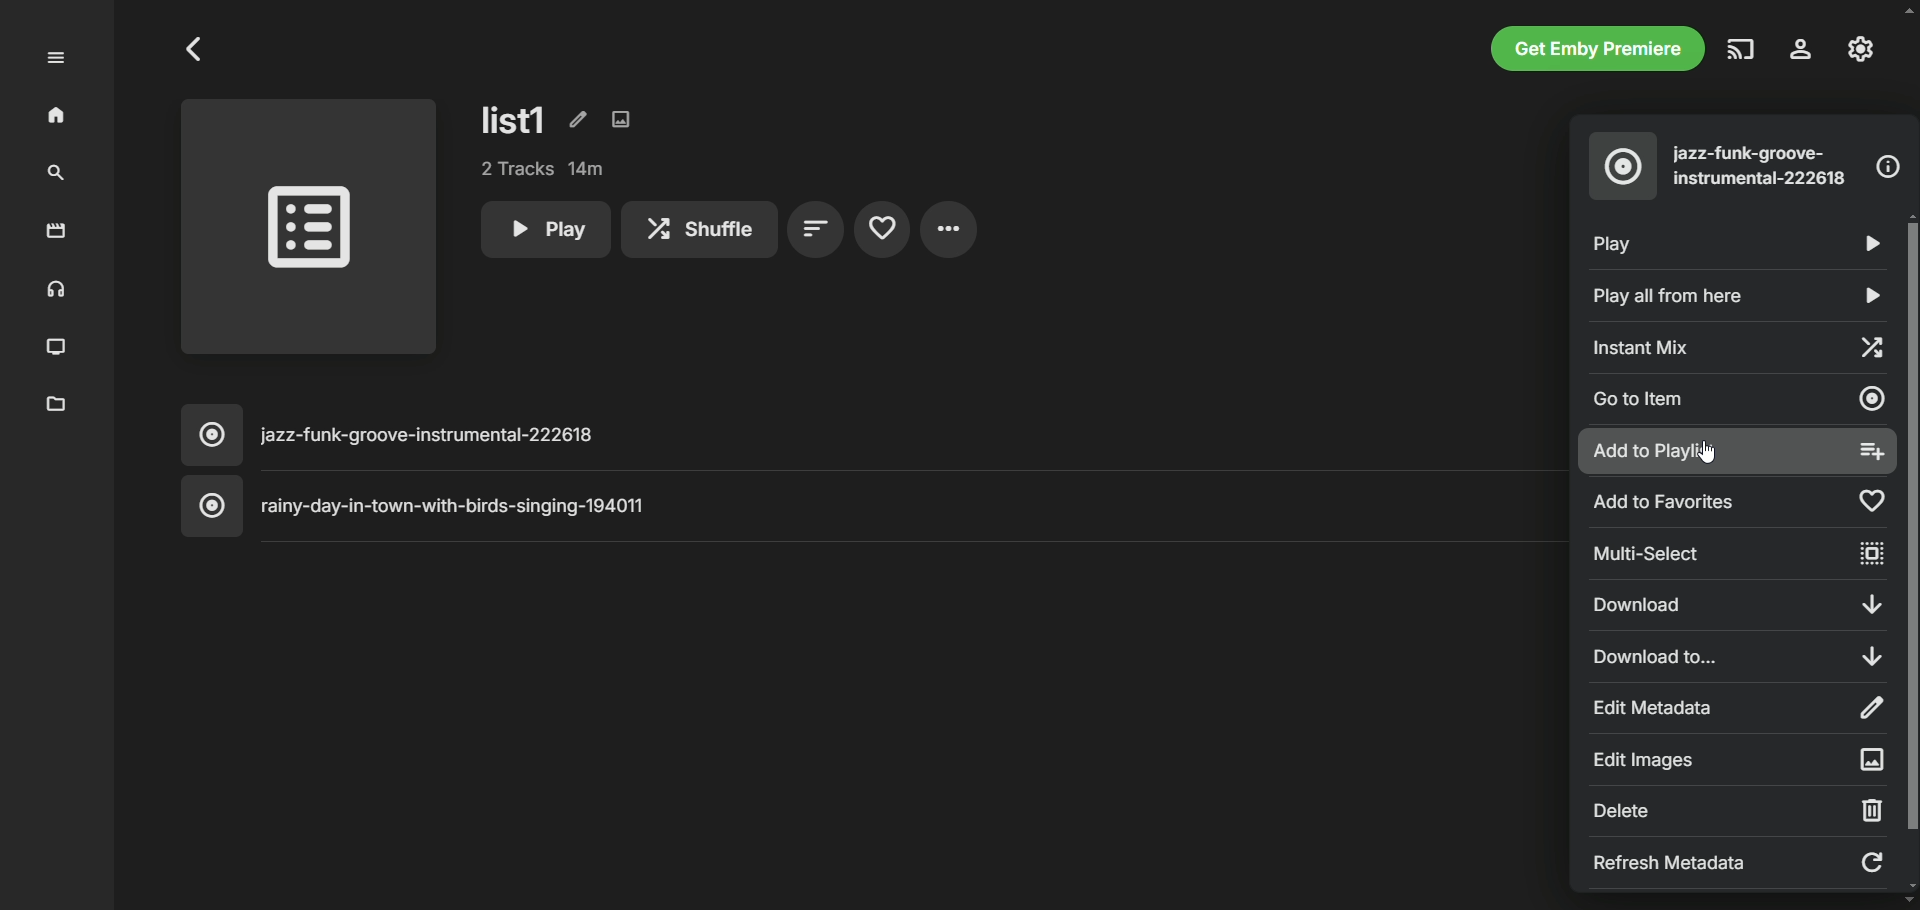 The height and width of the screenshot is (910, 1920). Describe the element at coordinates (871, 506) in the screenshot. I see `music title` at that location.